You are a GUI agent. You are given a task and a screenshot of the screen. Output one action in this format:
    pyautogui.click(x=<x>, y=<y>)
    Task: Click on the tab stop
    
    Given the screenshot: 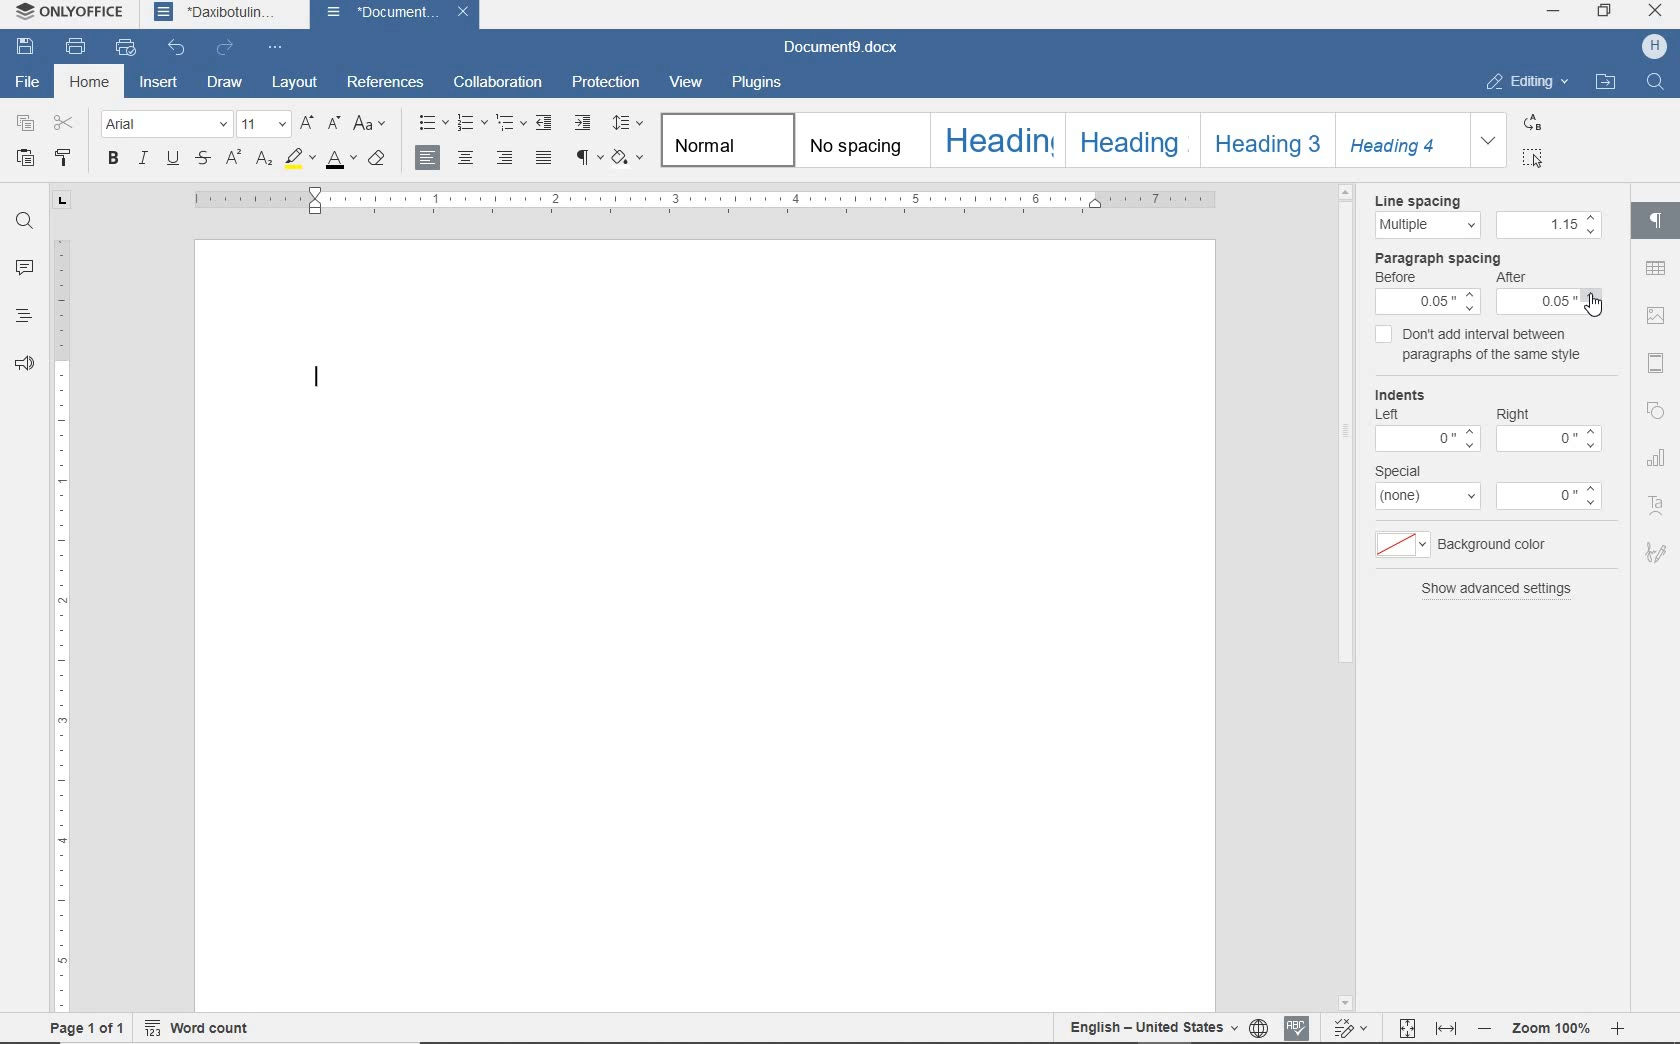 What is the action you would take?
    pyautogui.click(x=60, y=201)
    